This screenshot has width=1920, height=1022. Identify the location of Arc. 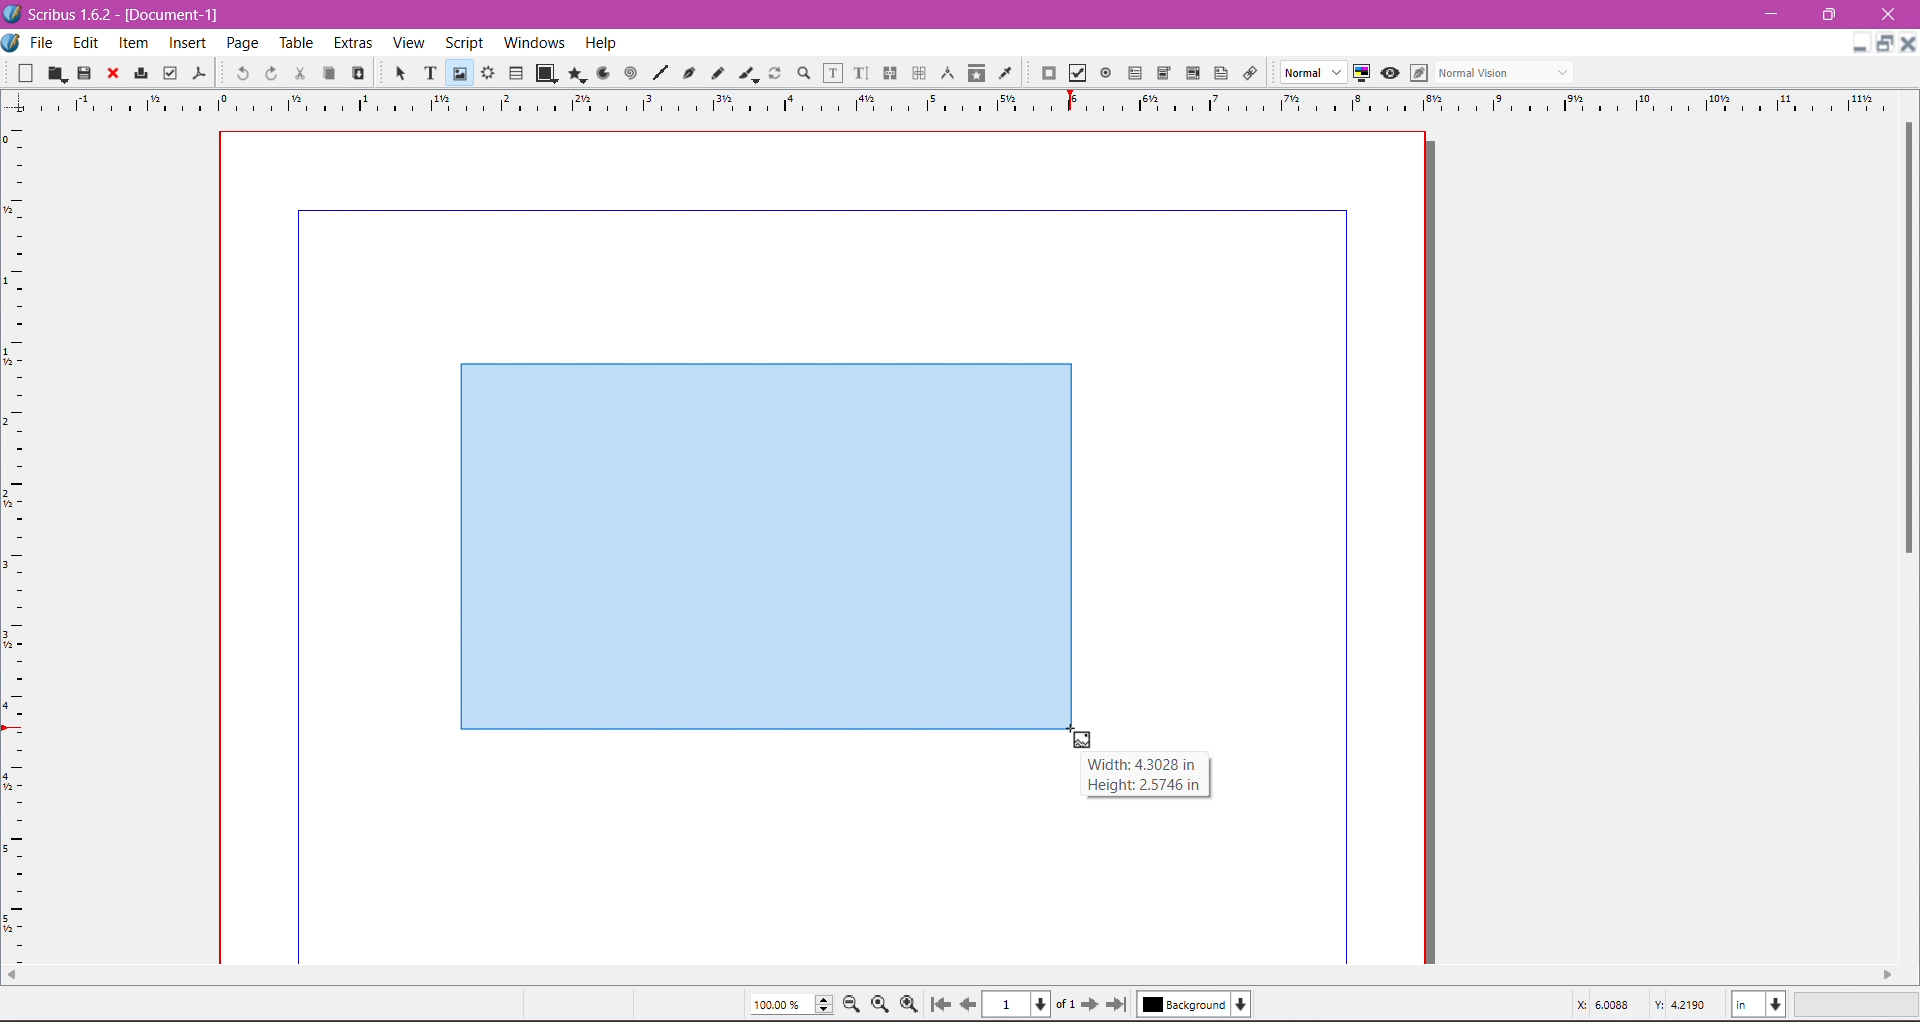
(601, 73).